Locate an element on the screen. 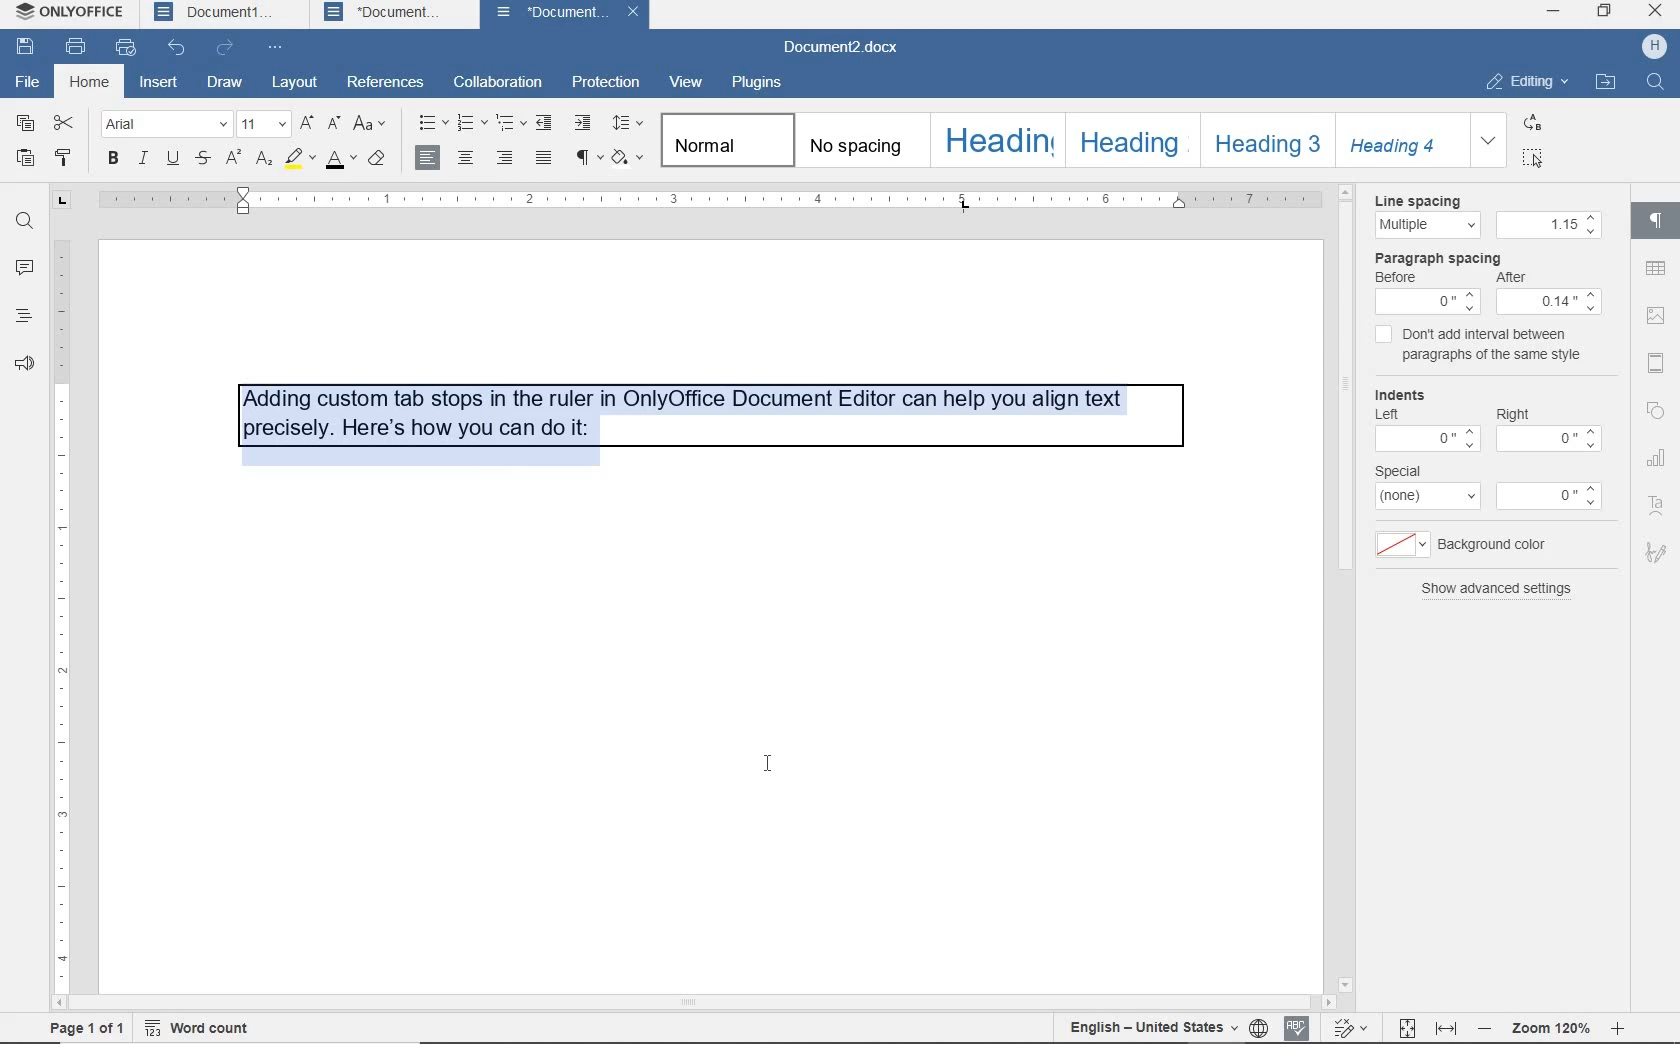 Image resolution: width=1680 pixels, height=1044 pixels. comments is located at coordinates (22, 268).